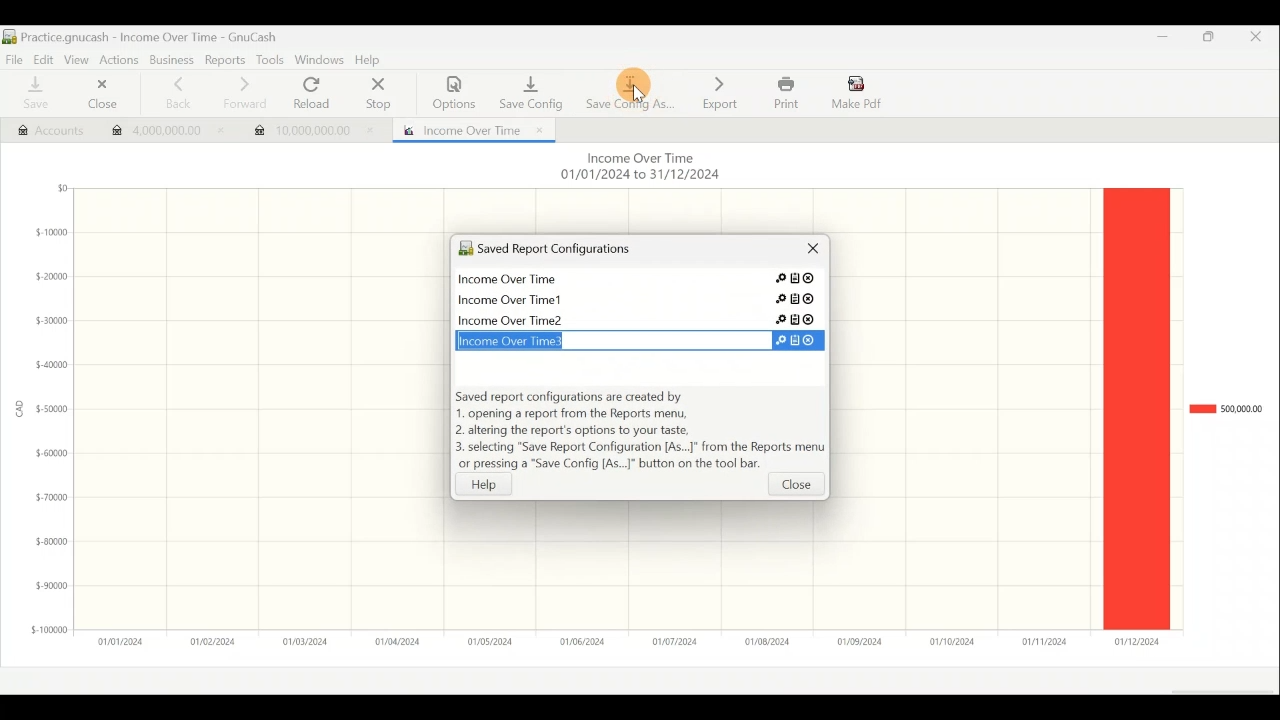 The image size is (1280, 720). I want to click on Imported transaction 1, so click(161, 133).